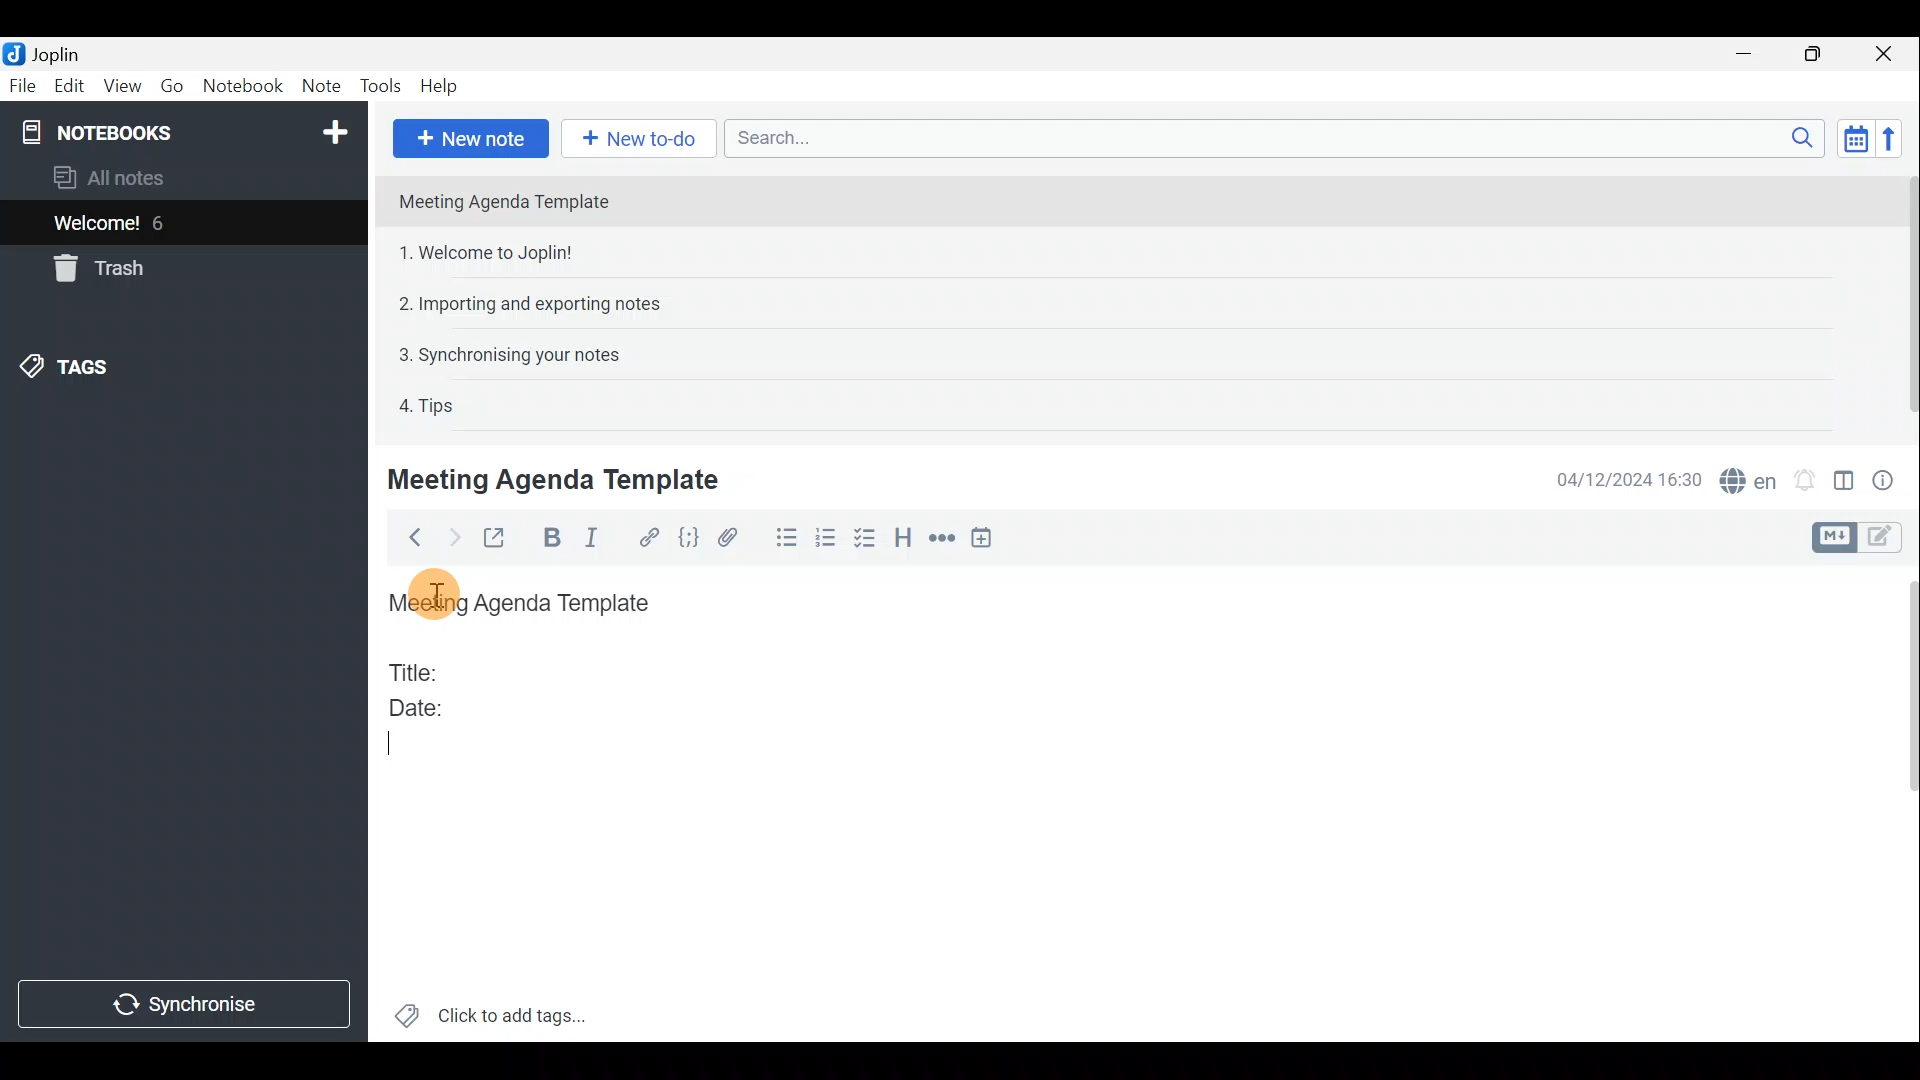 This screenshot has width=1920, height=1080. What do you see at coordinates (417, 669) in the screenshot?
I see `Title:` at bounding box center [417, 669].